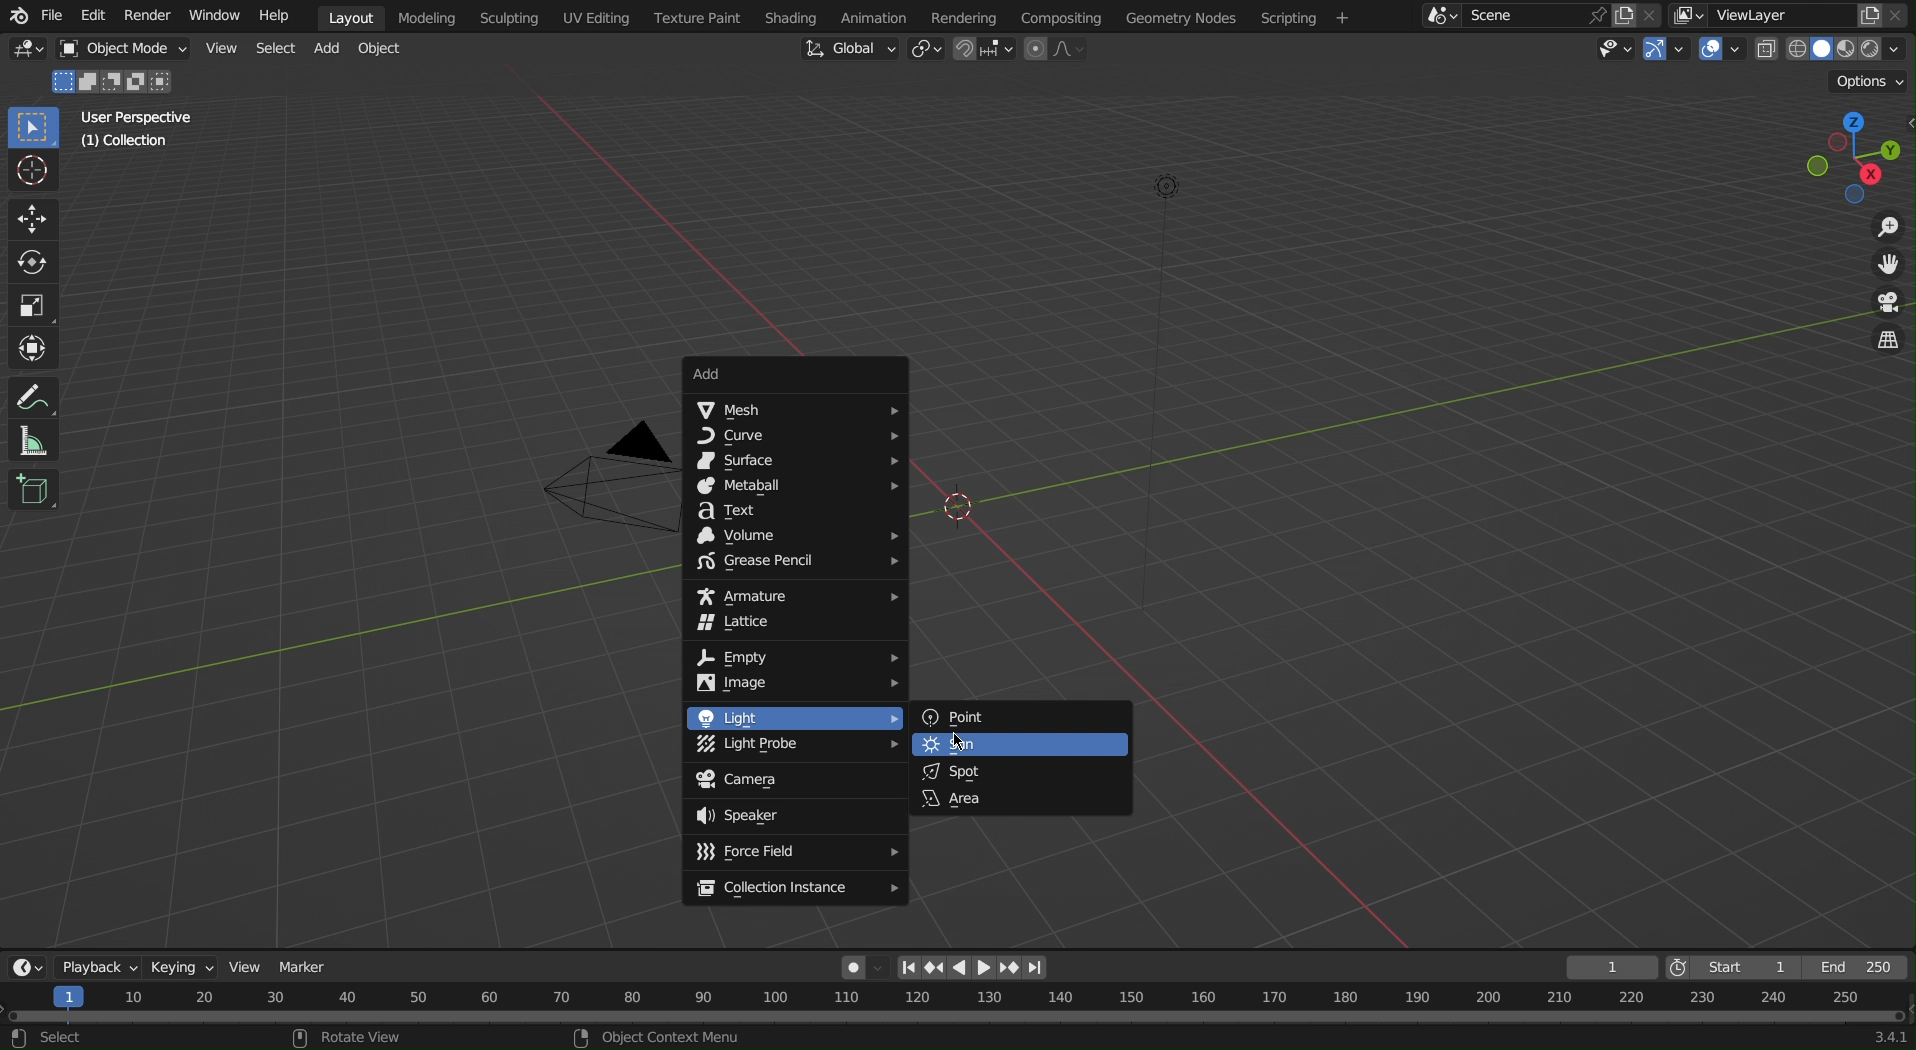 The height and width of the screenshot is (1050, 1916). What do you see at coordinates (330, 49) in the screenshot?
I see `Add` at bounding box center [330, 49].